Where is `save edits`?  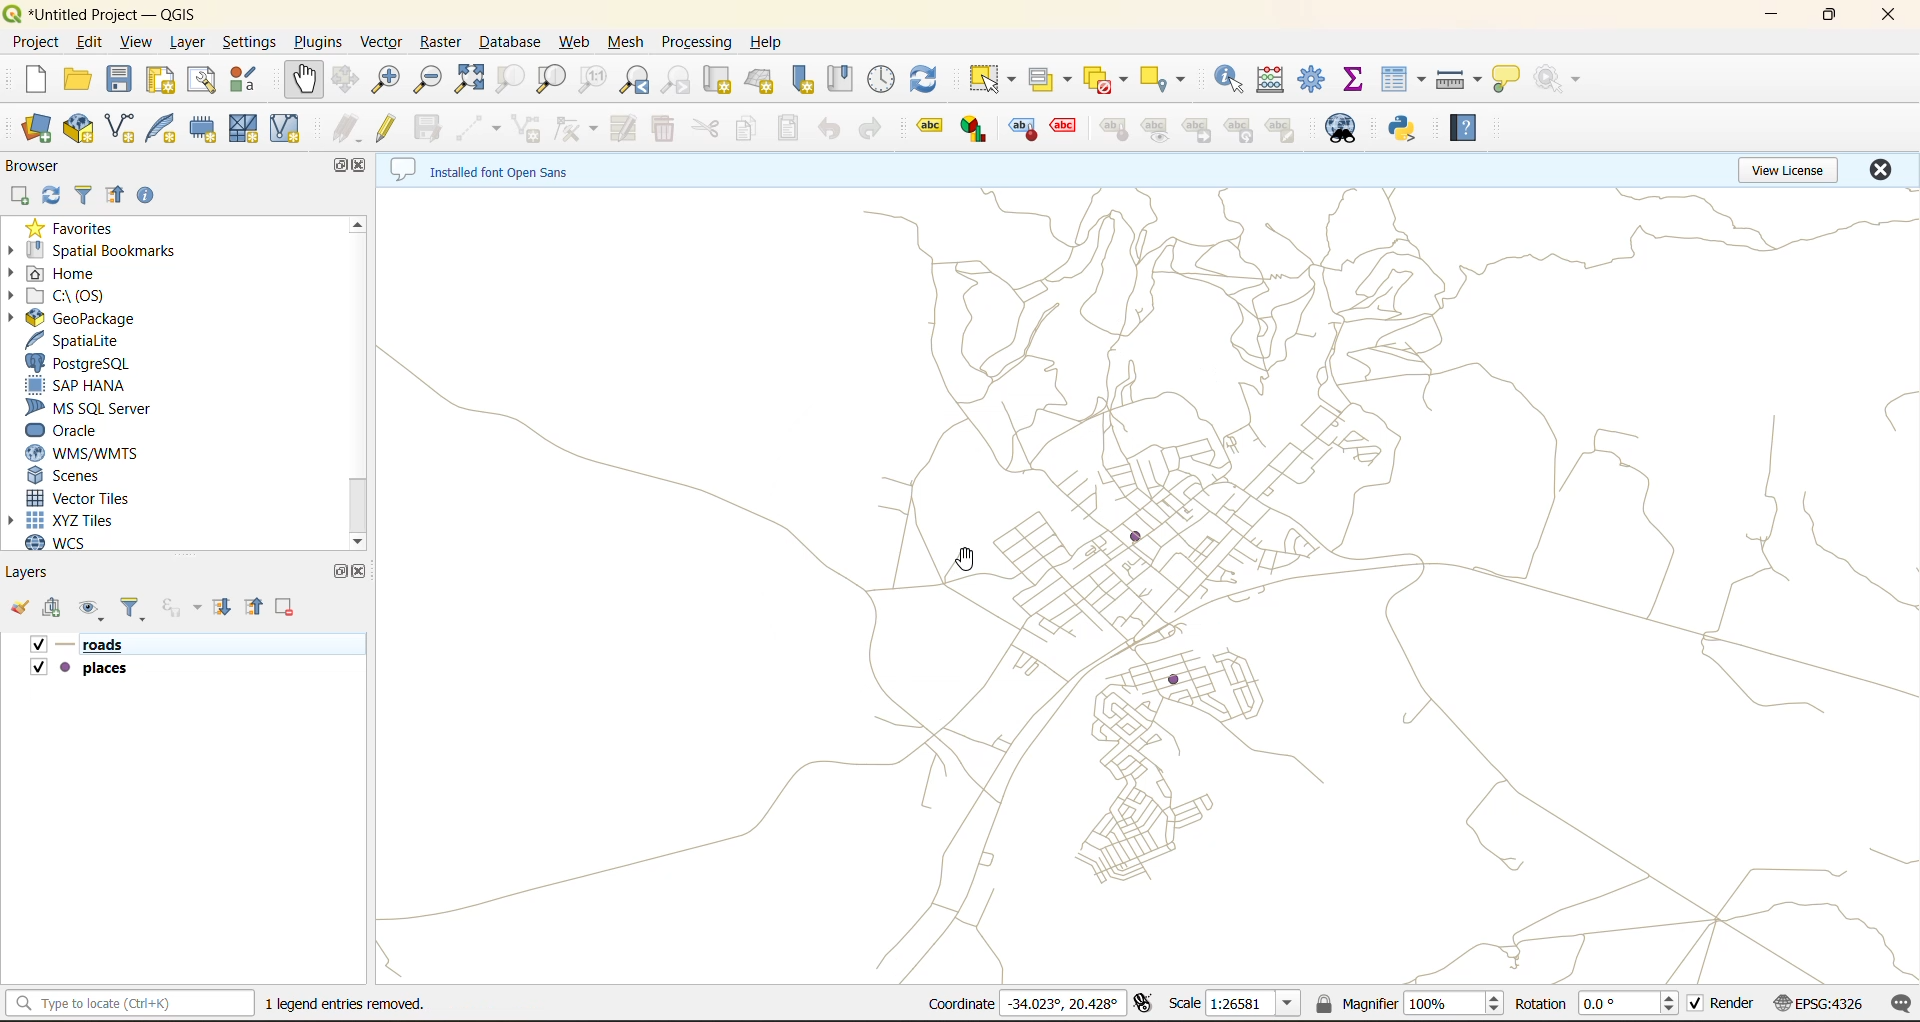 save edits is located at coordinates (435, 132).